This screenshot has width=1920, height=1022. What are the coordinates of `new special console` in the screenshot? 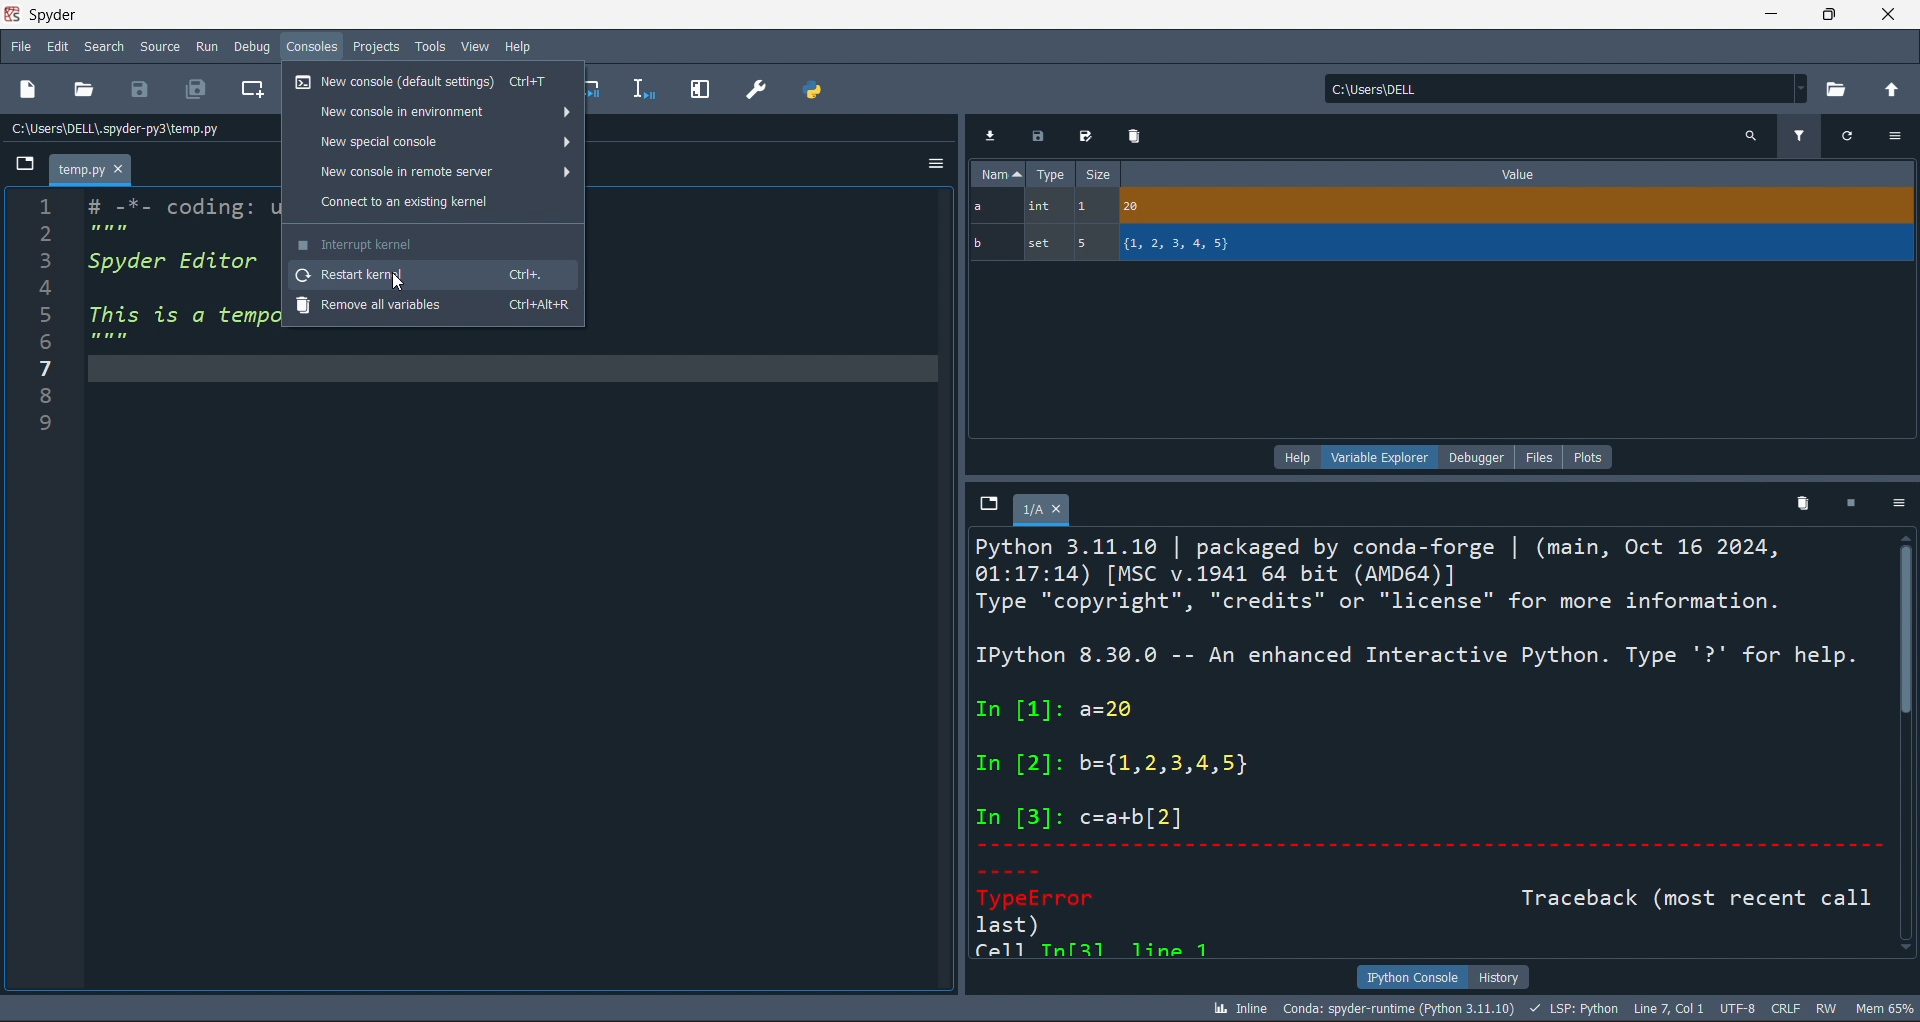 It's located at (432, 142).